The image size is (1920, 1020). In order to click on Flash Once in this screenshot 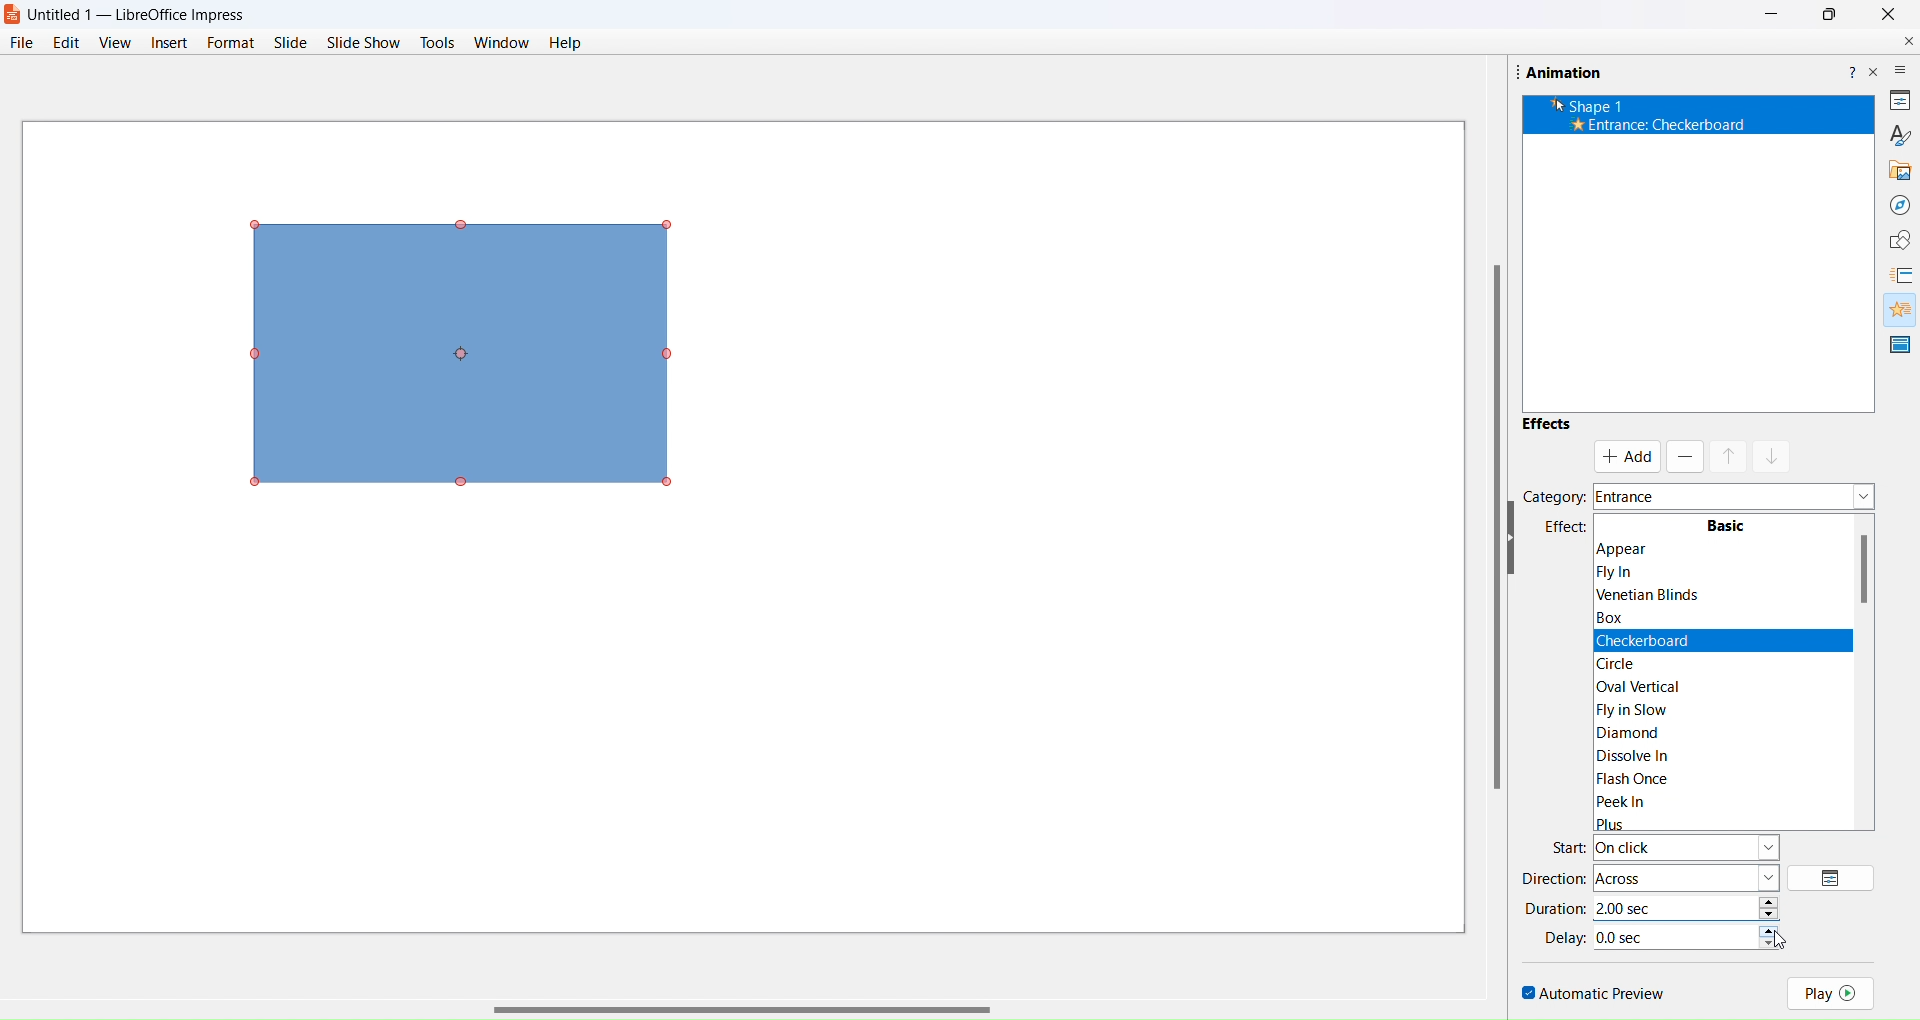, I will do `click(1648, 779)`.